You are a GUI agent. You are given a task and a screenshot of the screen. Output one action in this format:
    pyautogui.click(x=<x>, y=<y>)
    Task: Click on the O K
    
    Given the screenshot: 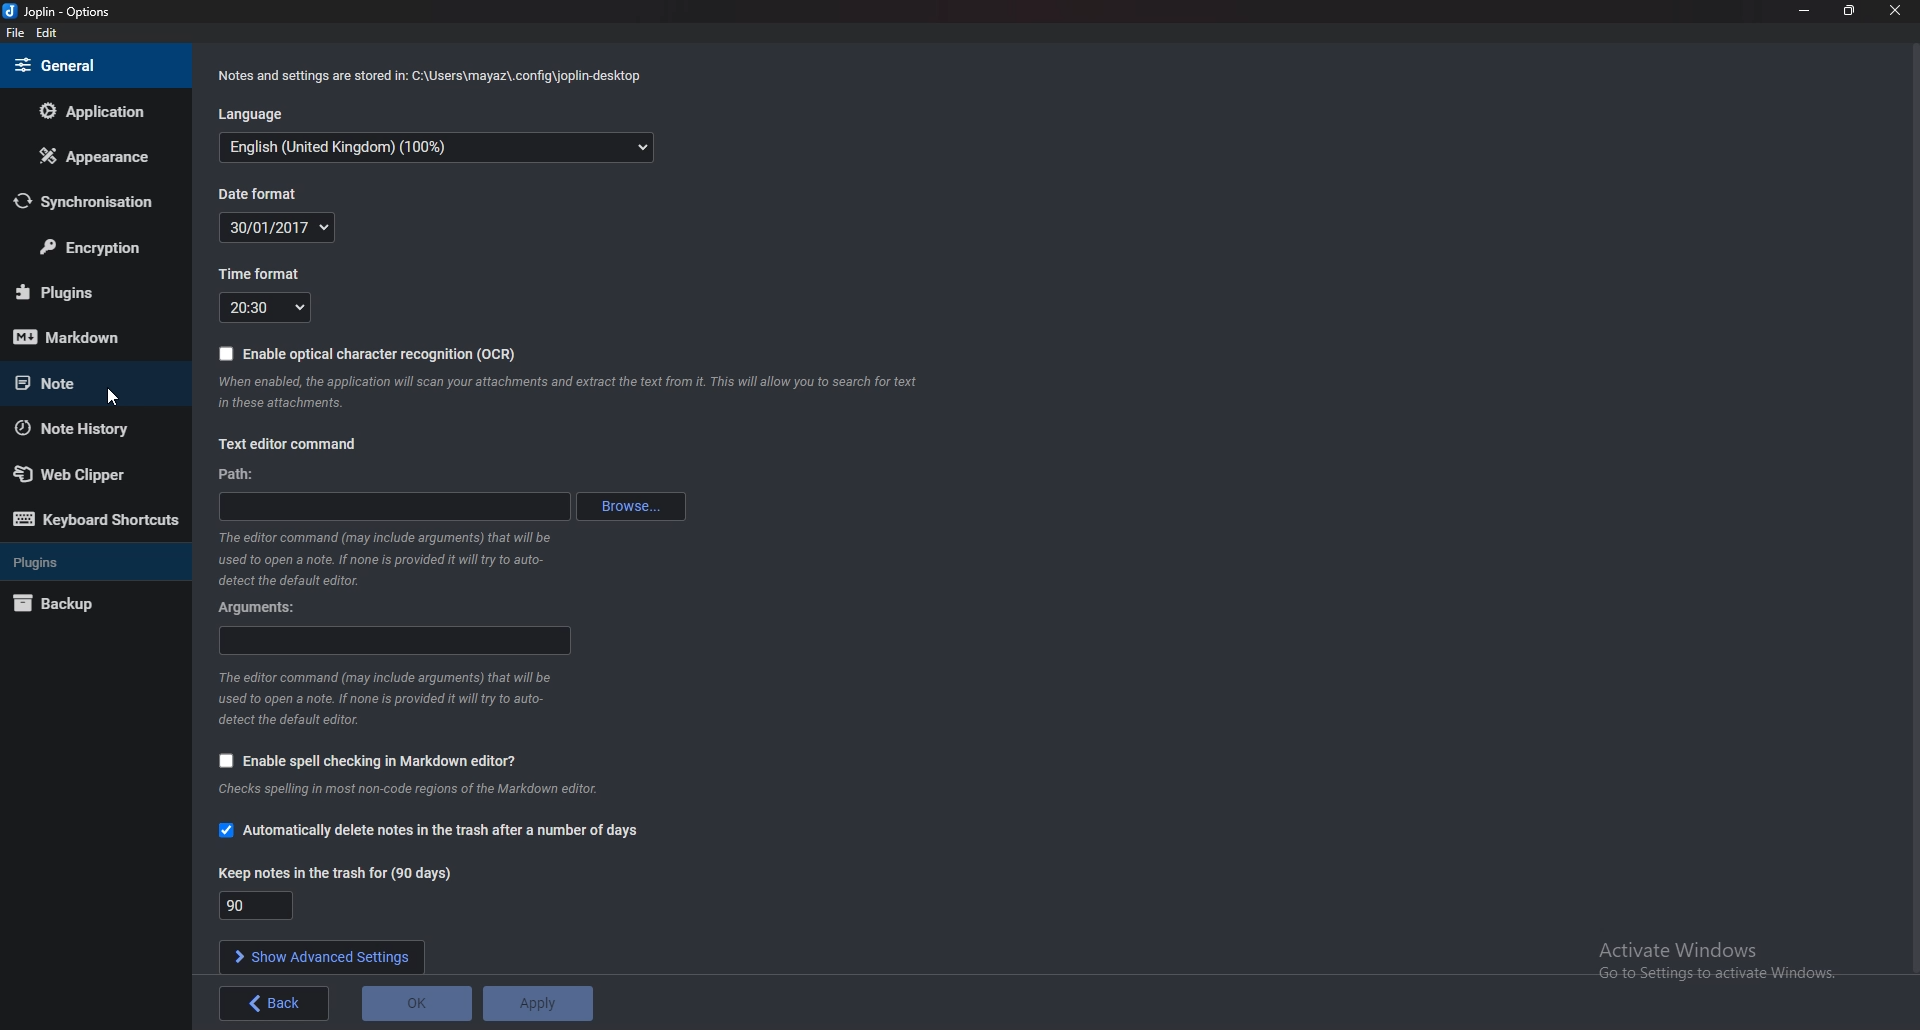 What is the action you would take?
    pyautogui.click(x=419, y=1002)
    